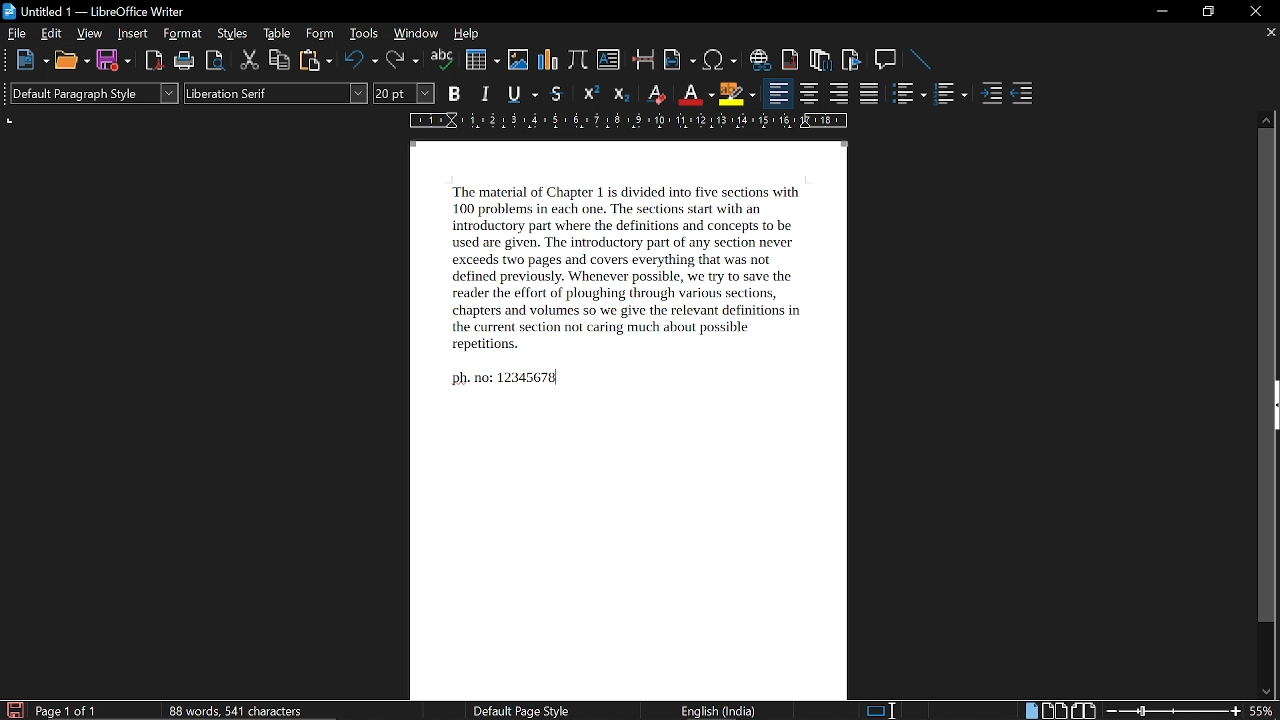 This screenshot has width=1280, height=720. What do you see at coordinates (415, 35) in the screenshot?
I see `window` at bounding box center [415, 35].